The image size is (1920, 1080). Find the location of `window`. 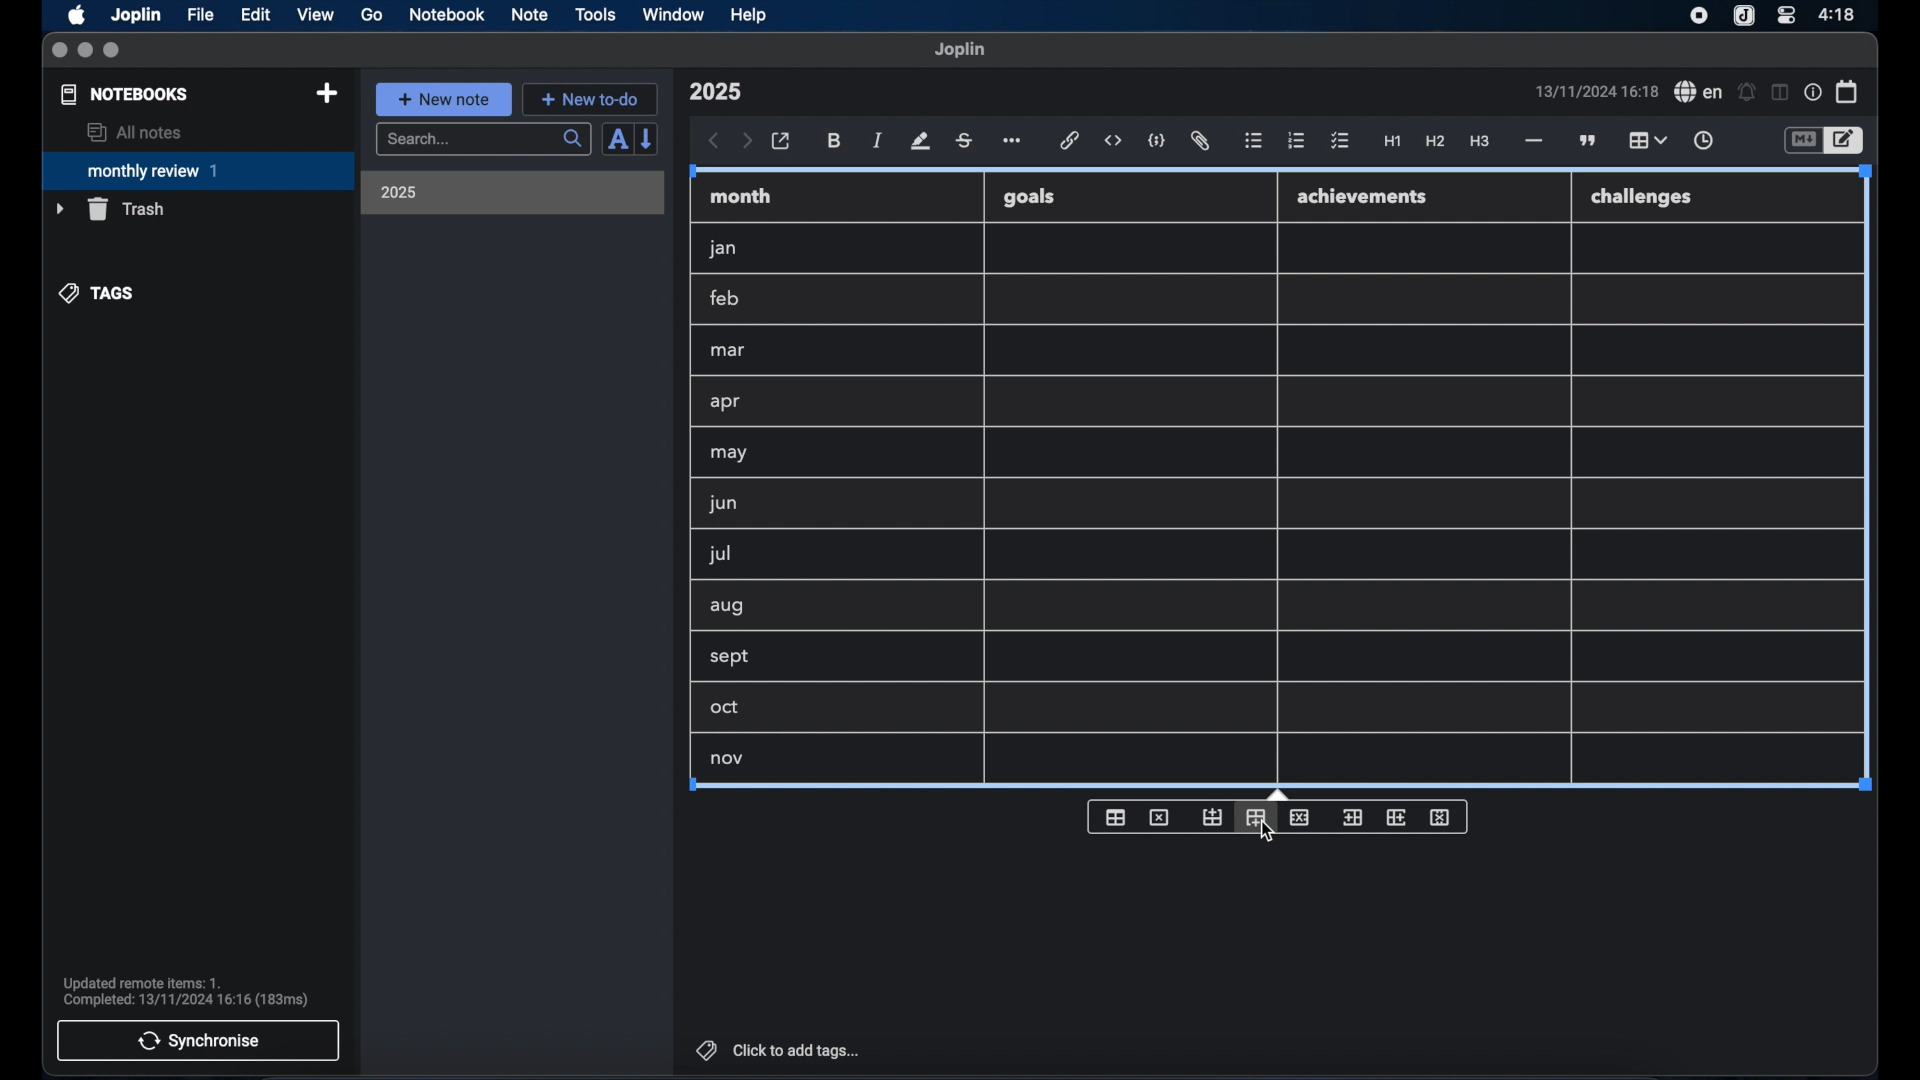

window is located at coordinates (674, 14).